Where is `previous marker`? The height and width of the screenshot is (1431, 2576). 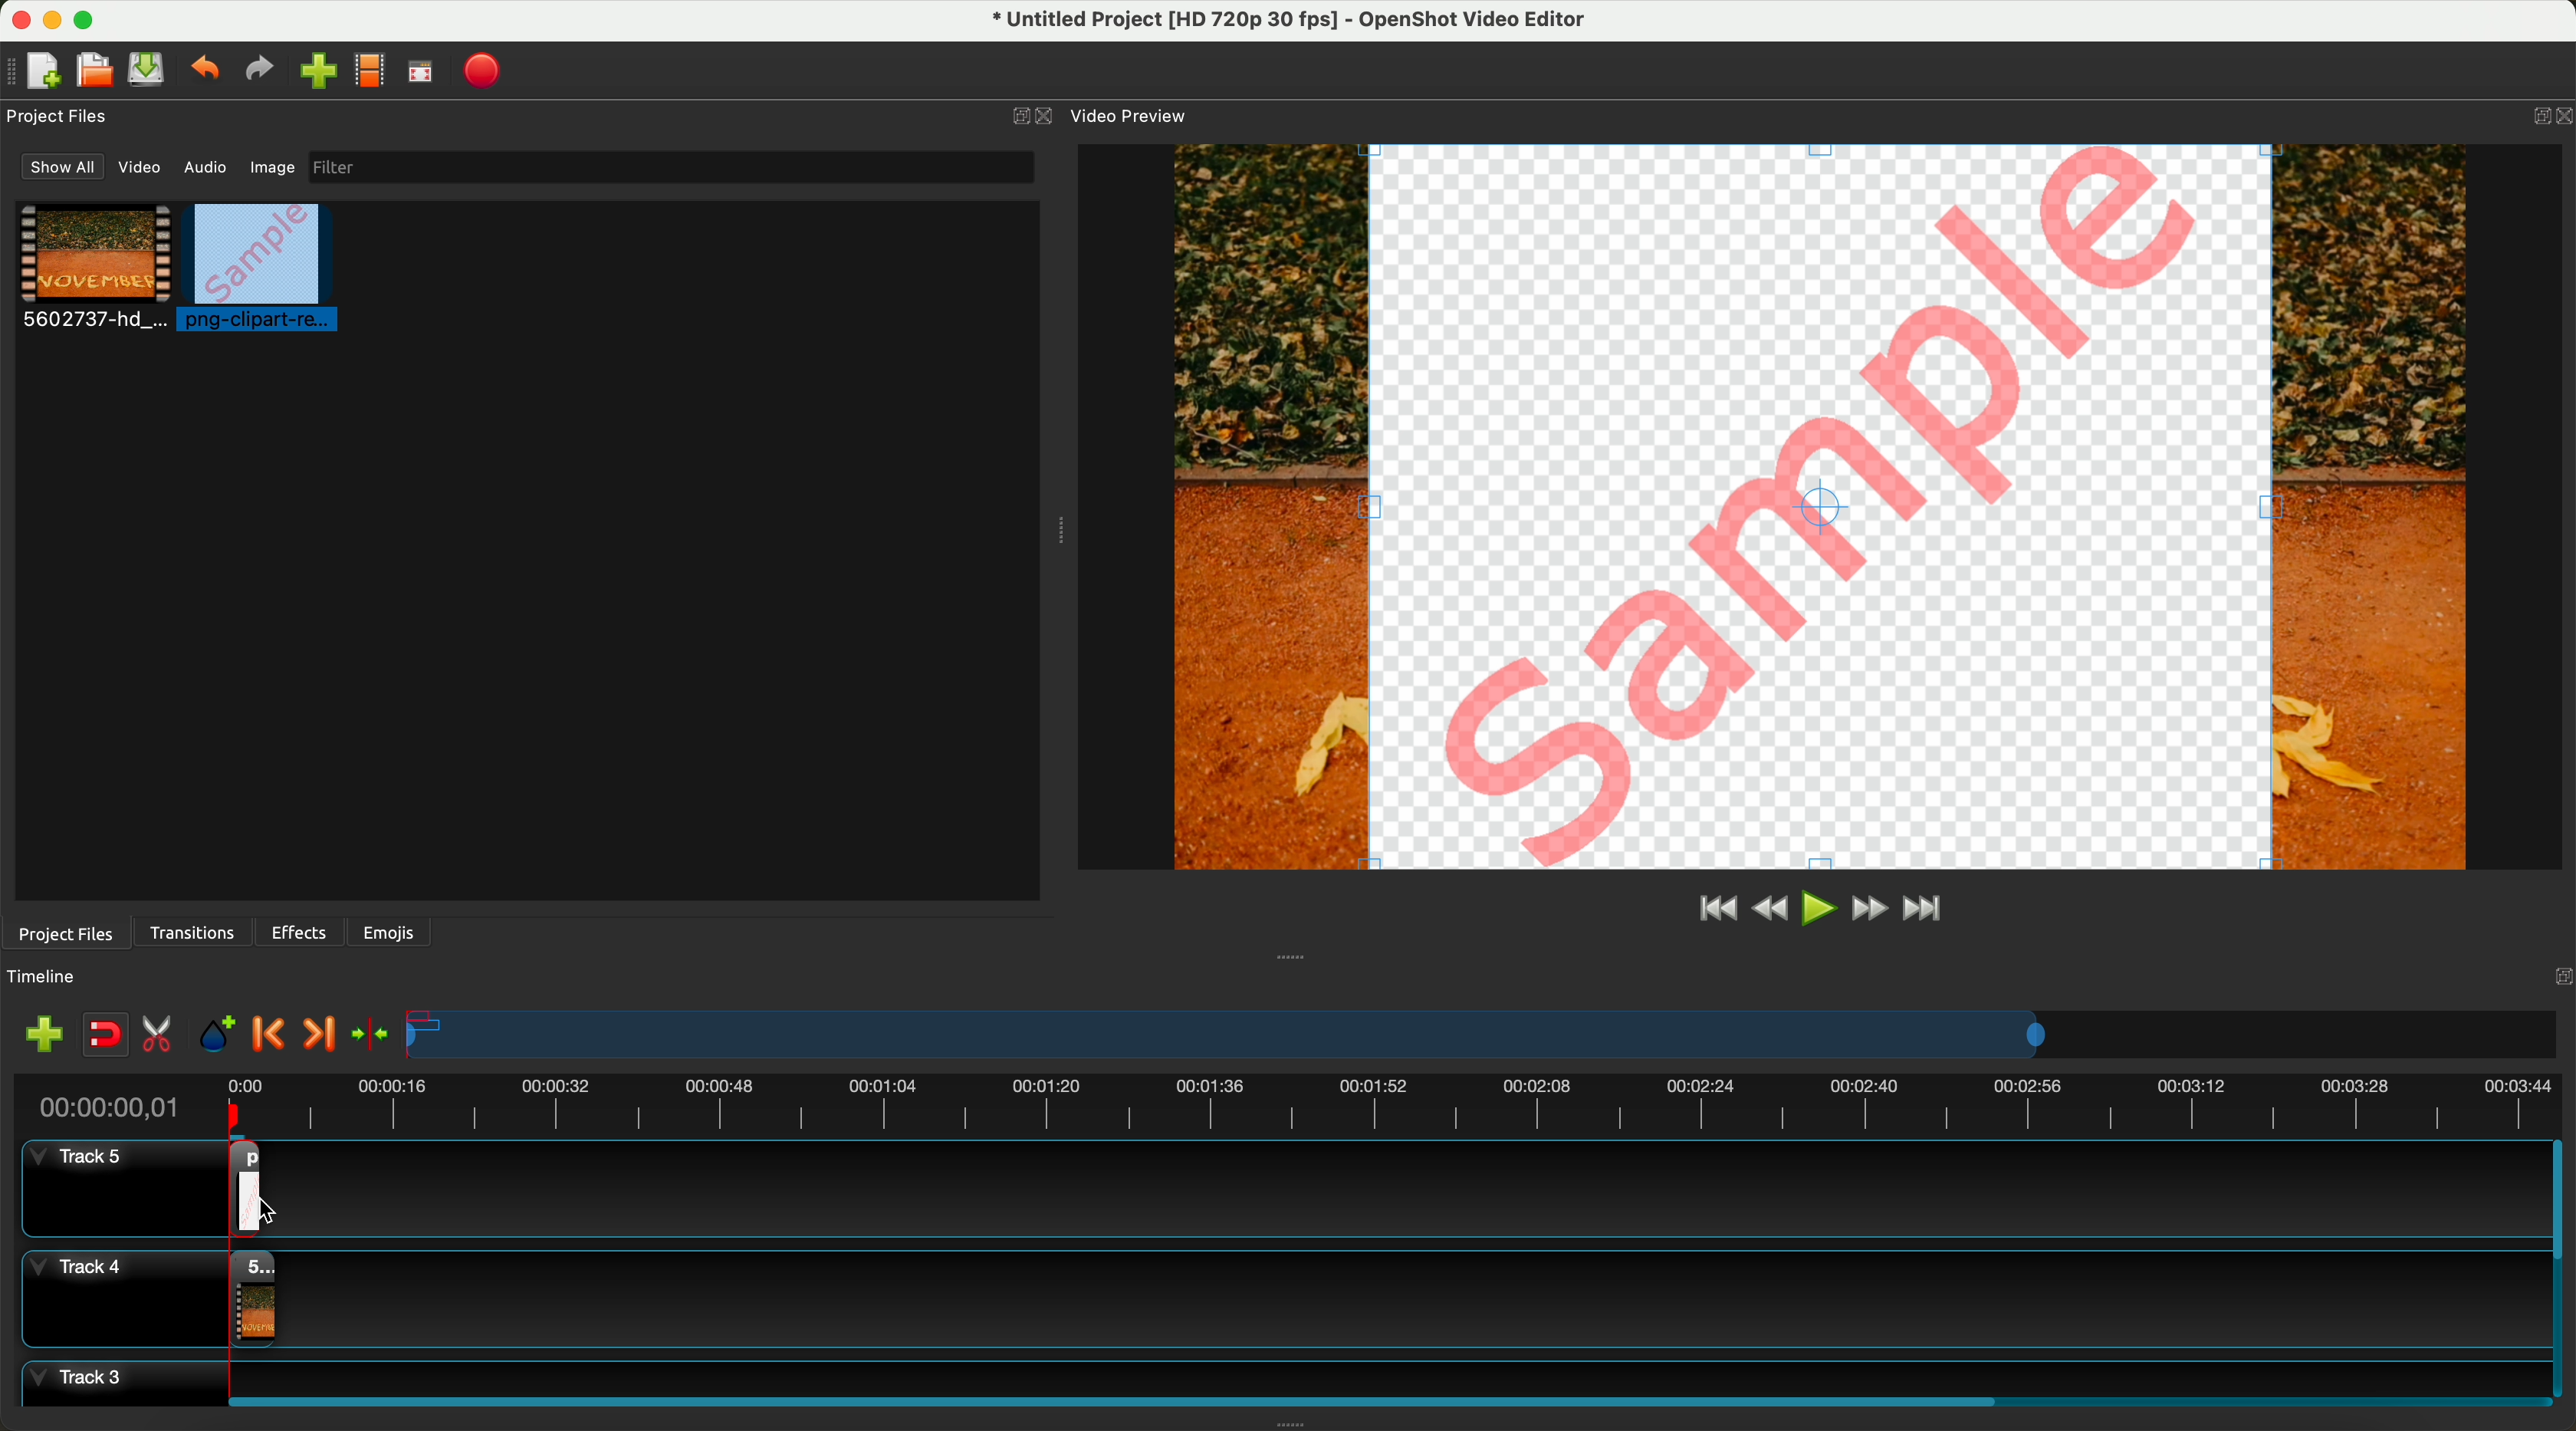
previous marker is located at coordinates (274, 1035).